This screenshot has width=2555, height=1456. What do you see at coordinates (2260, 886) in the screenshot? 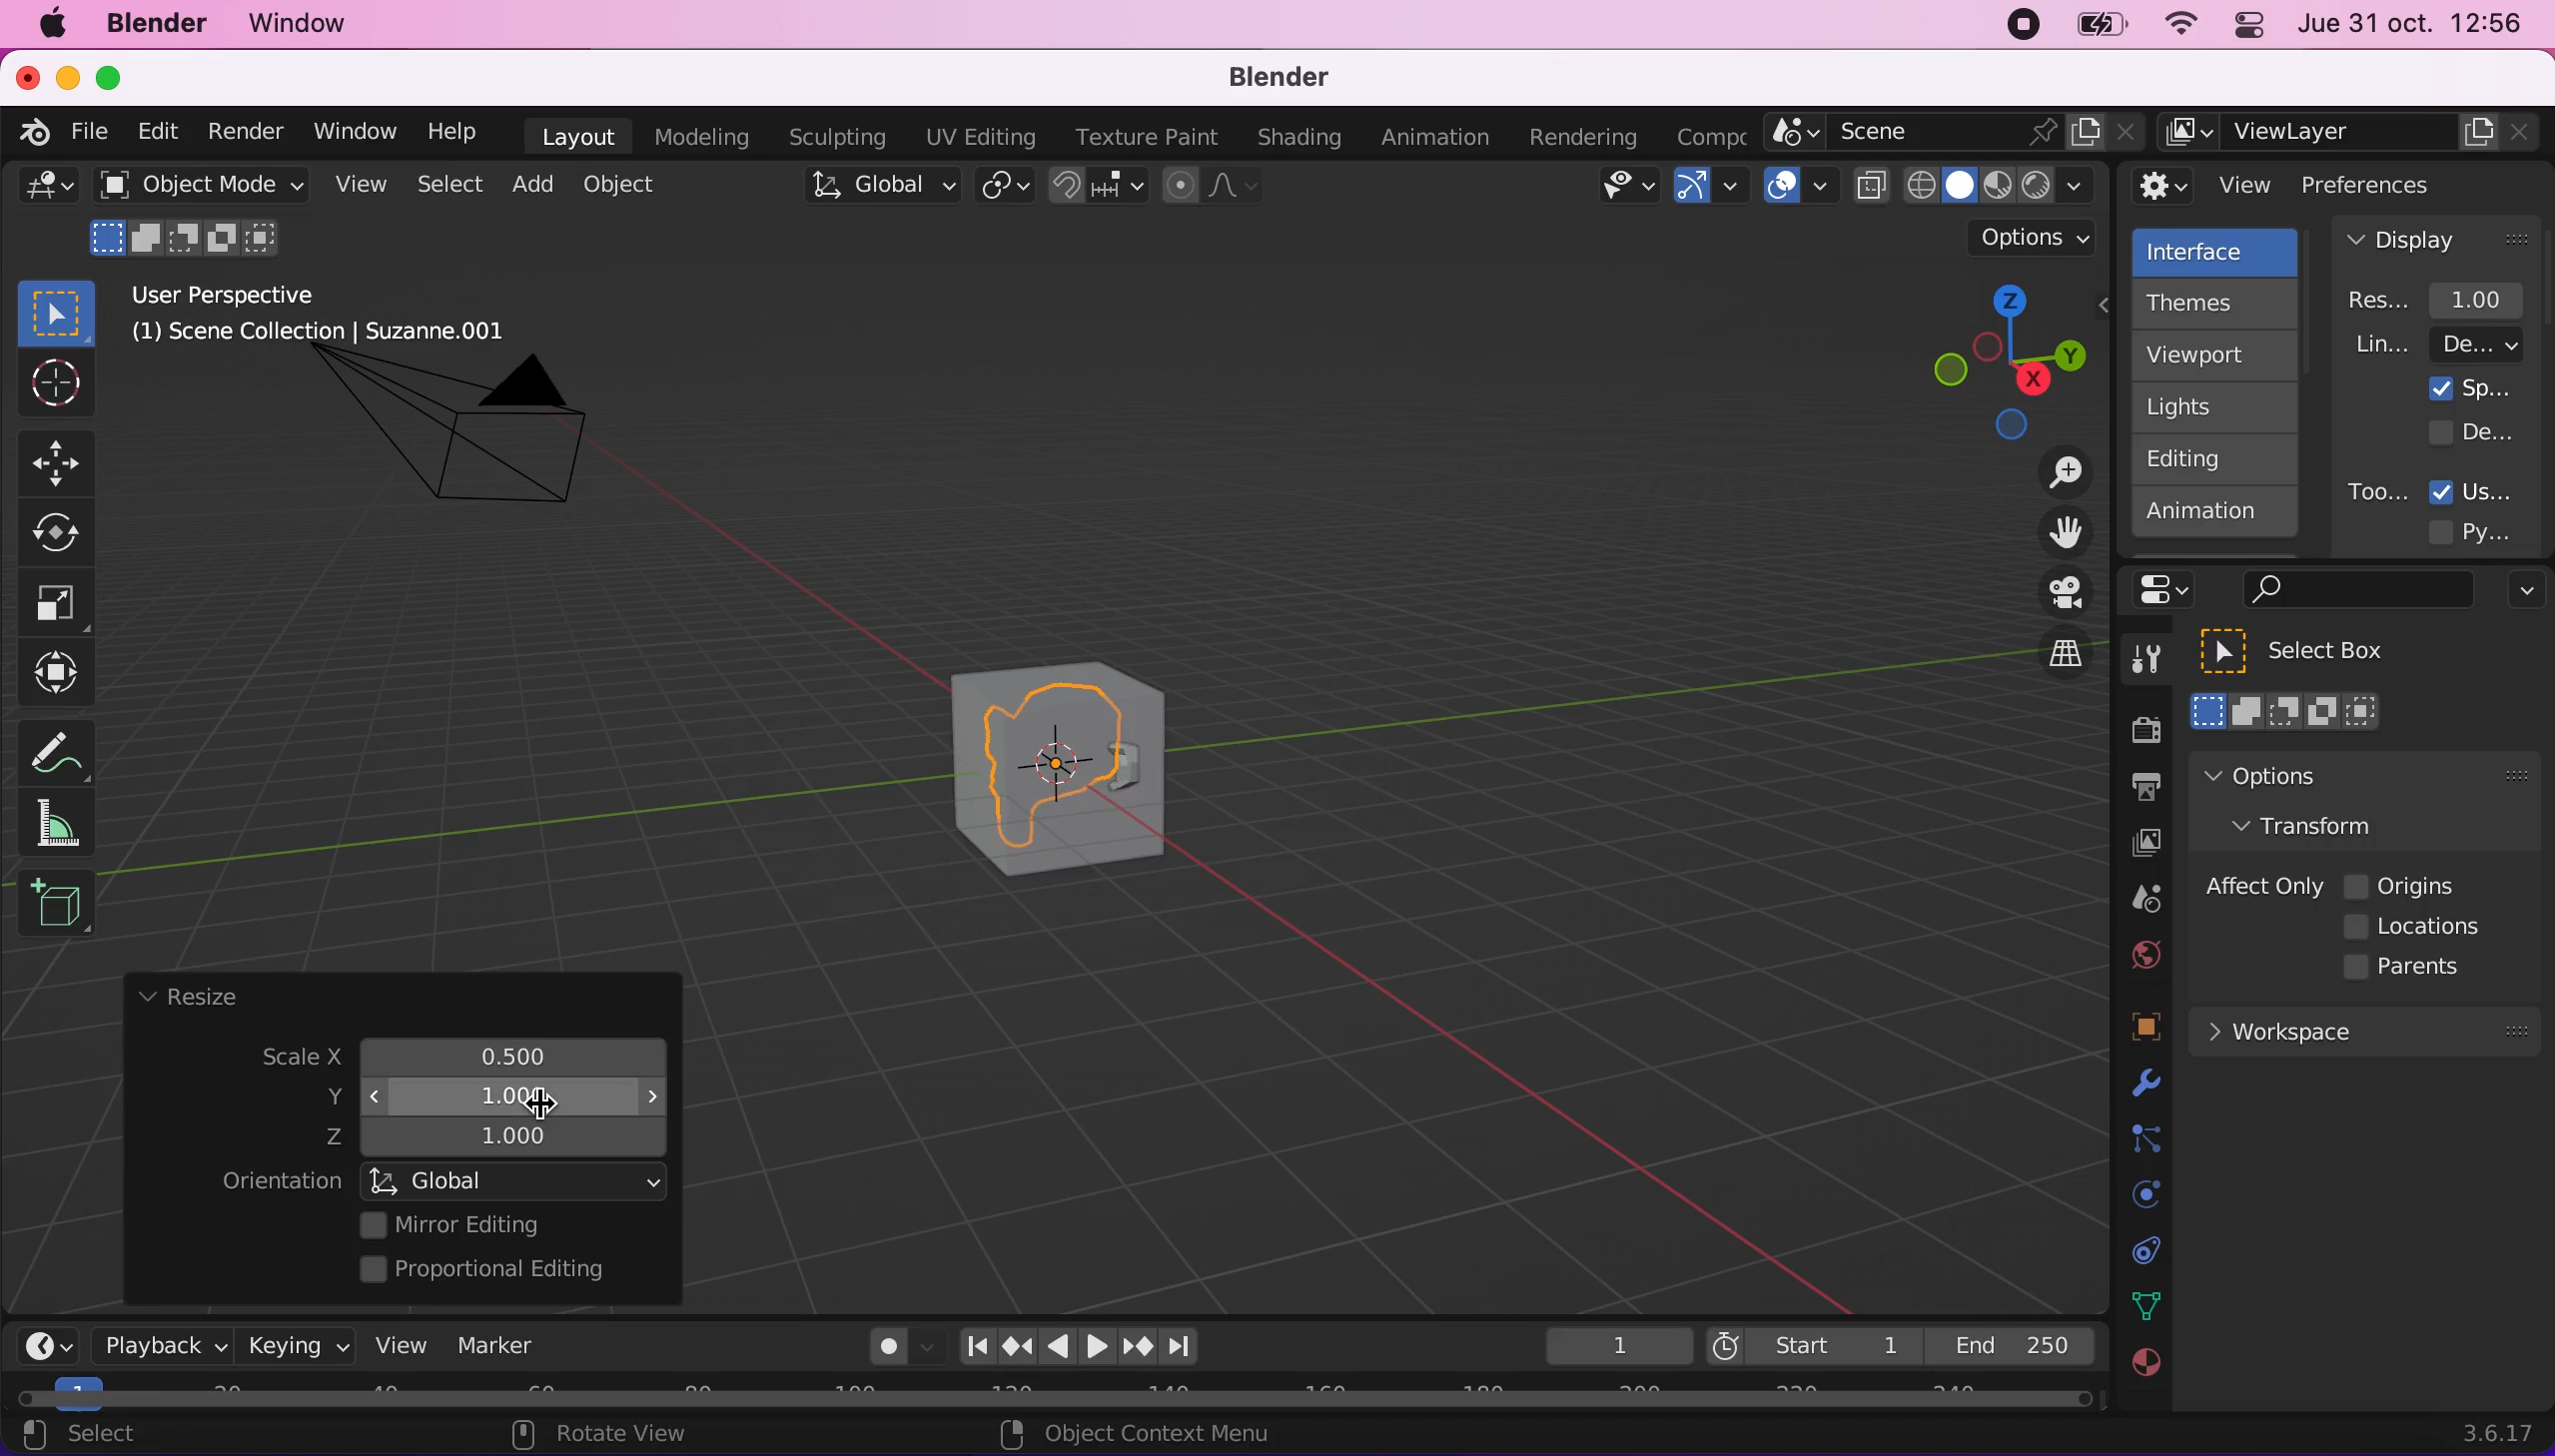
I see `affect only` at bounding box center [2260, 886].